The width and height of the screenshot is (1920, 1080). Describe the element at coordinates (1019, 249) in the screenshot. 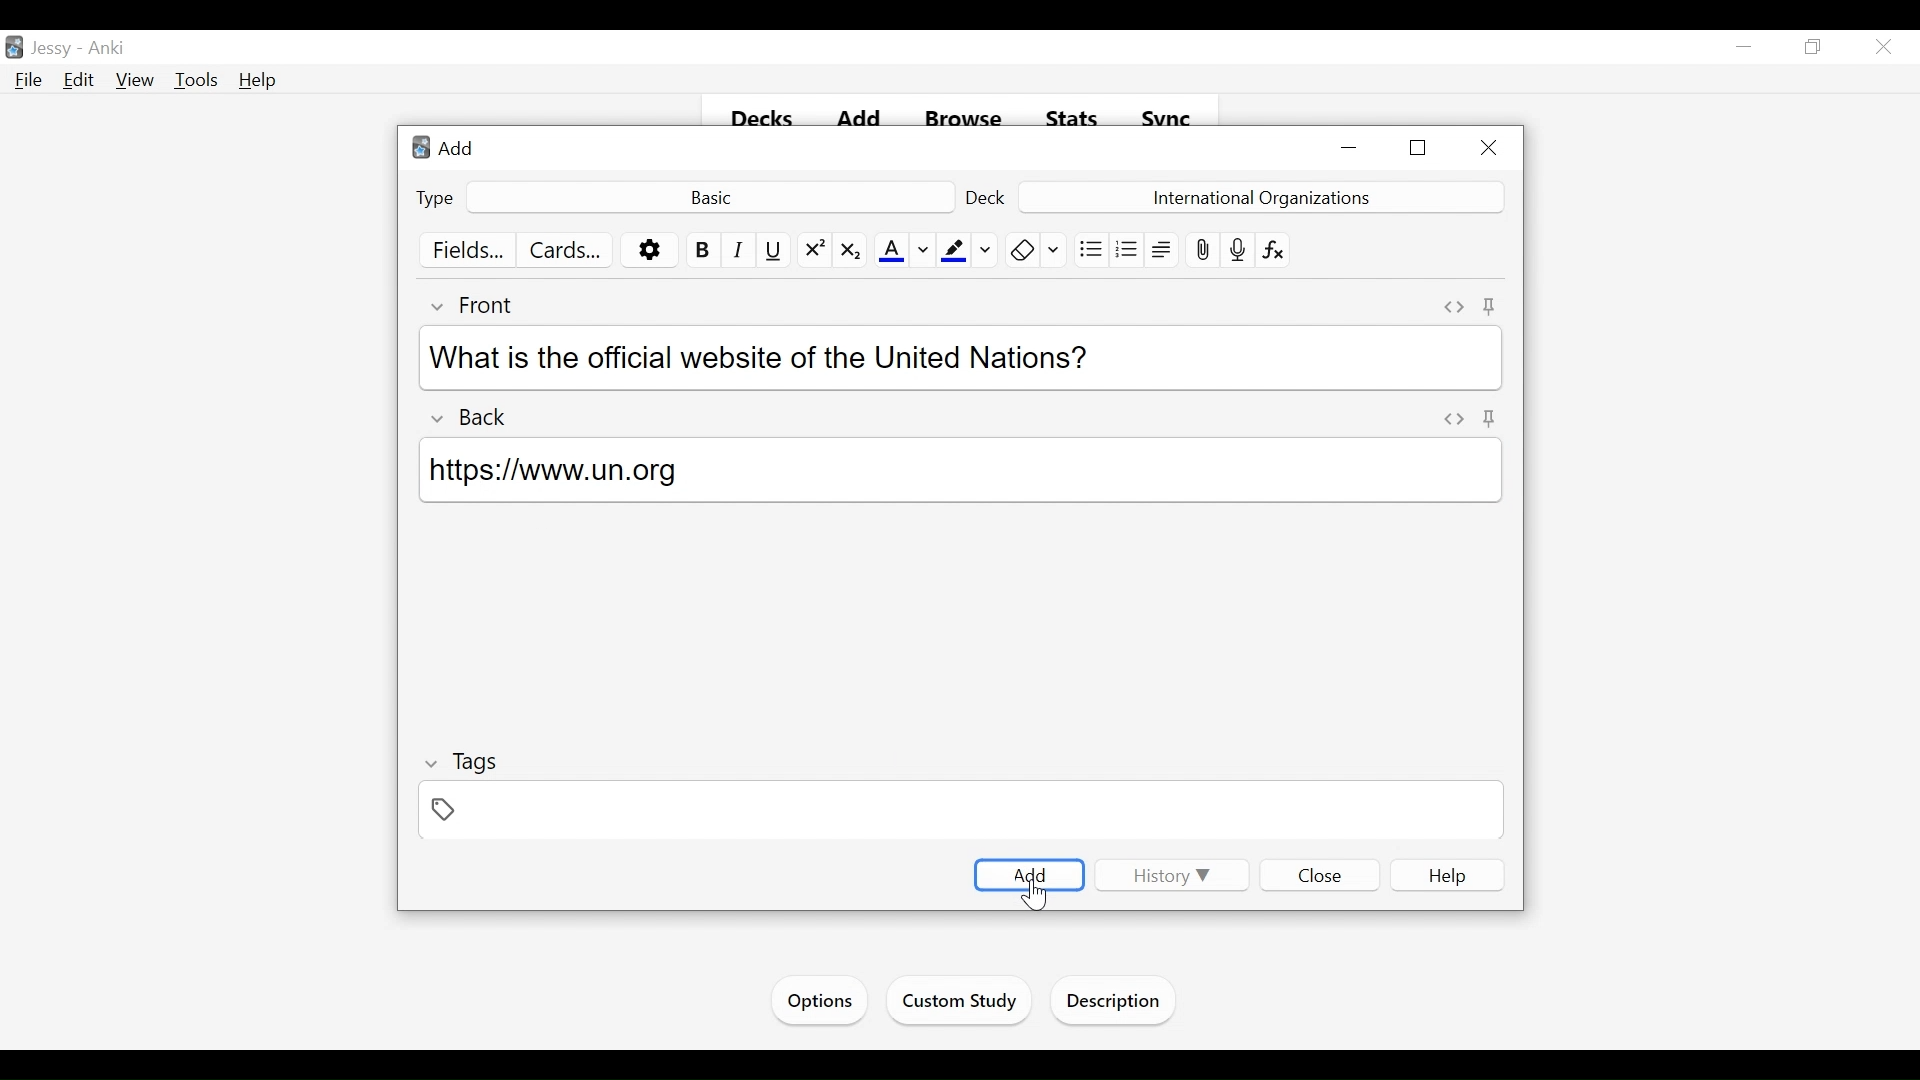

I see `Clear formatting` at that location.